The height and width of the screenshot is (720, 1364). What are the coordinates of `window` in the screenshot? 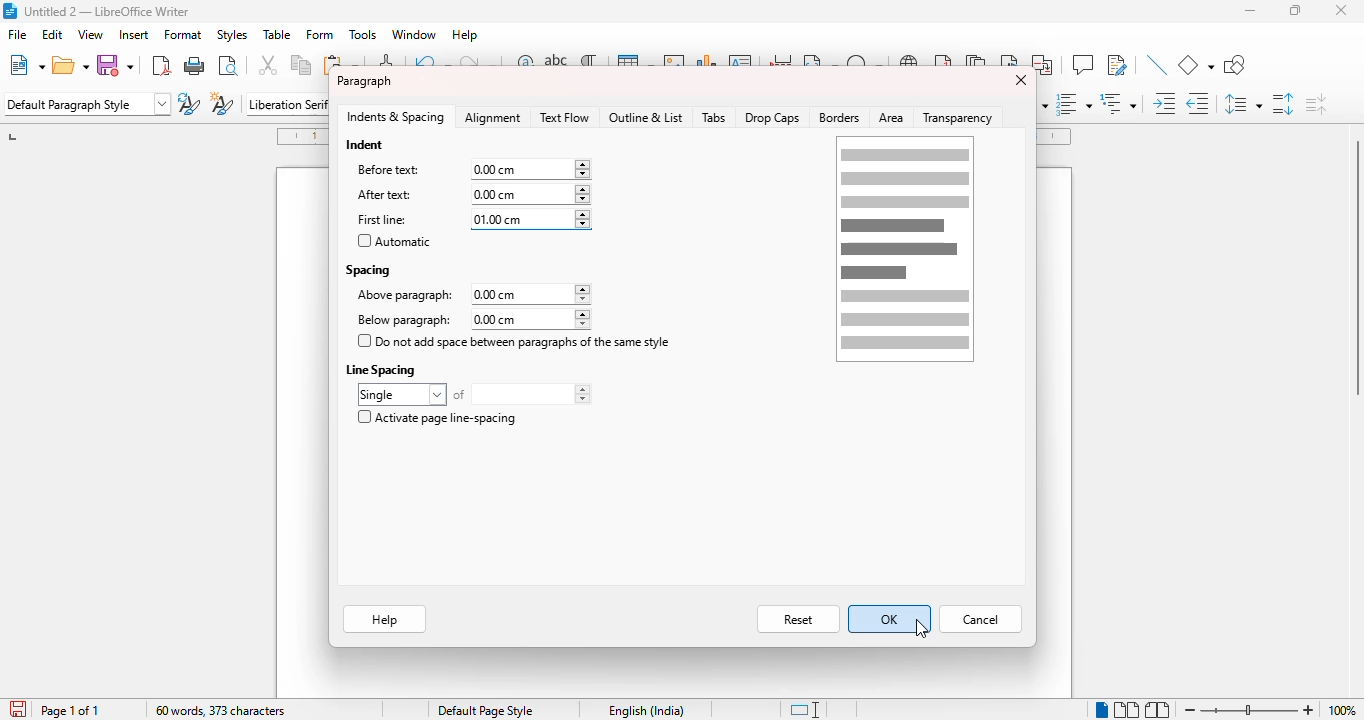 It's located at (414, 34).